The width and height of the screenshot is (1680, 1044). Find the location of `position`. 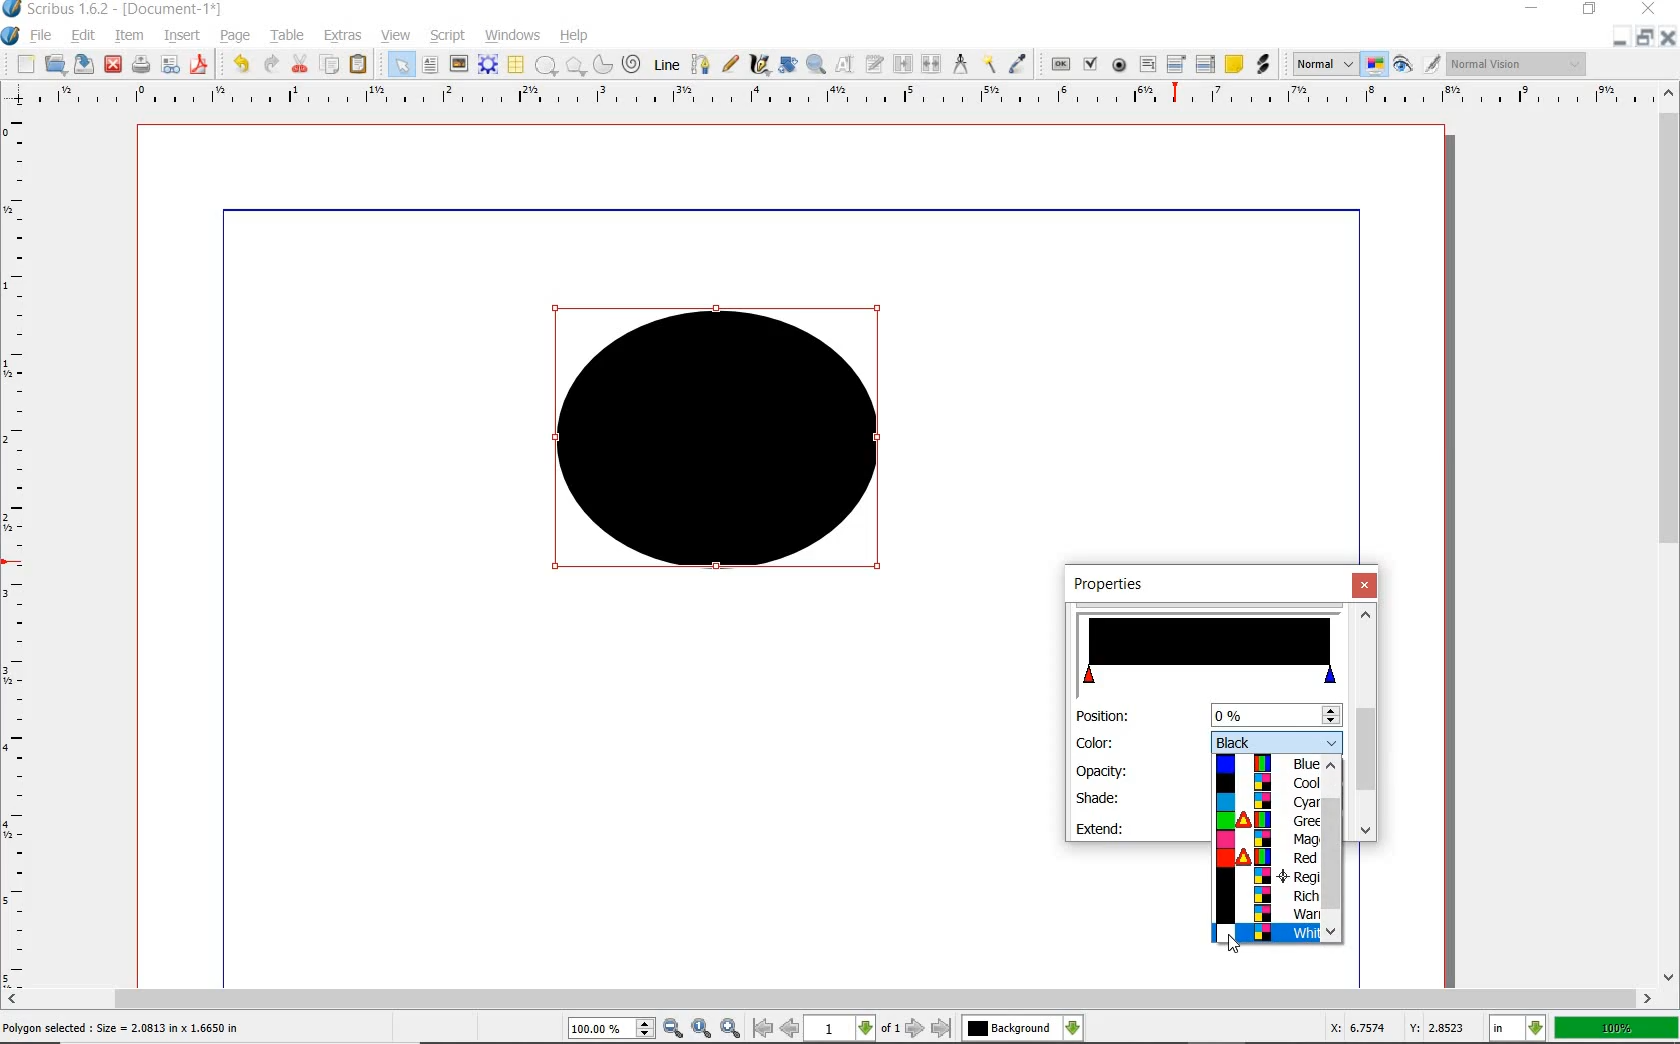

position is located at coordinates (1274, 715).